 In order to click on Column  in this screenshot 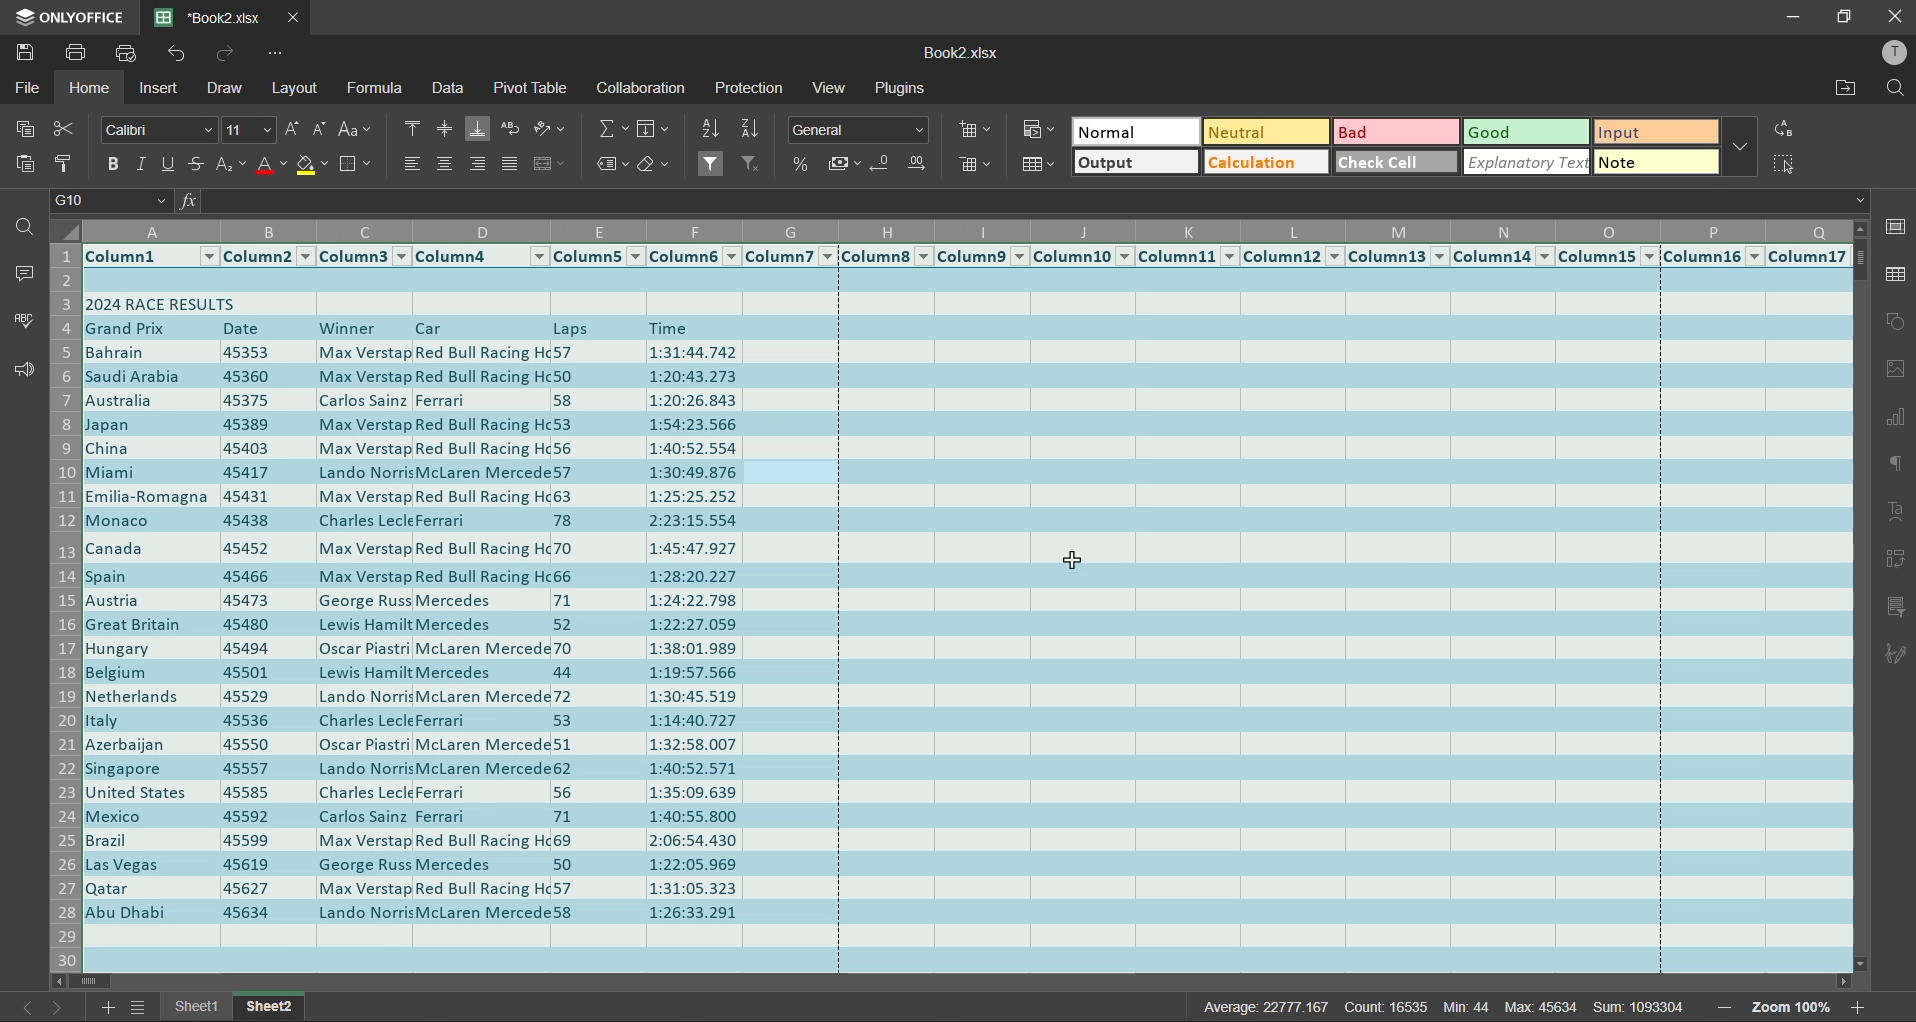, I will do `click(151, 256)`.